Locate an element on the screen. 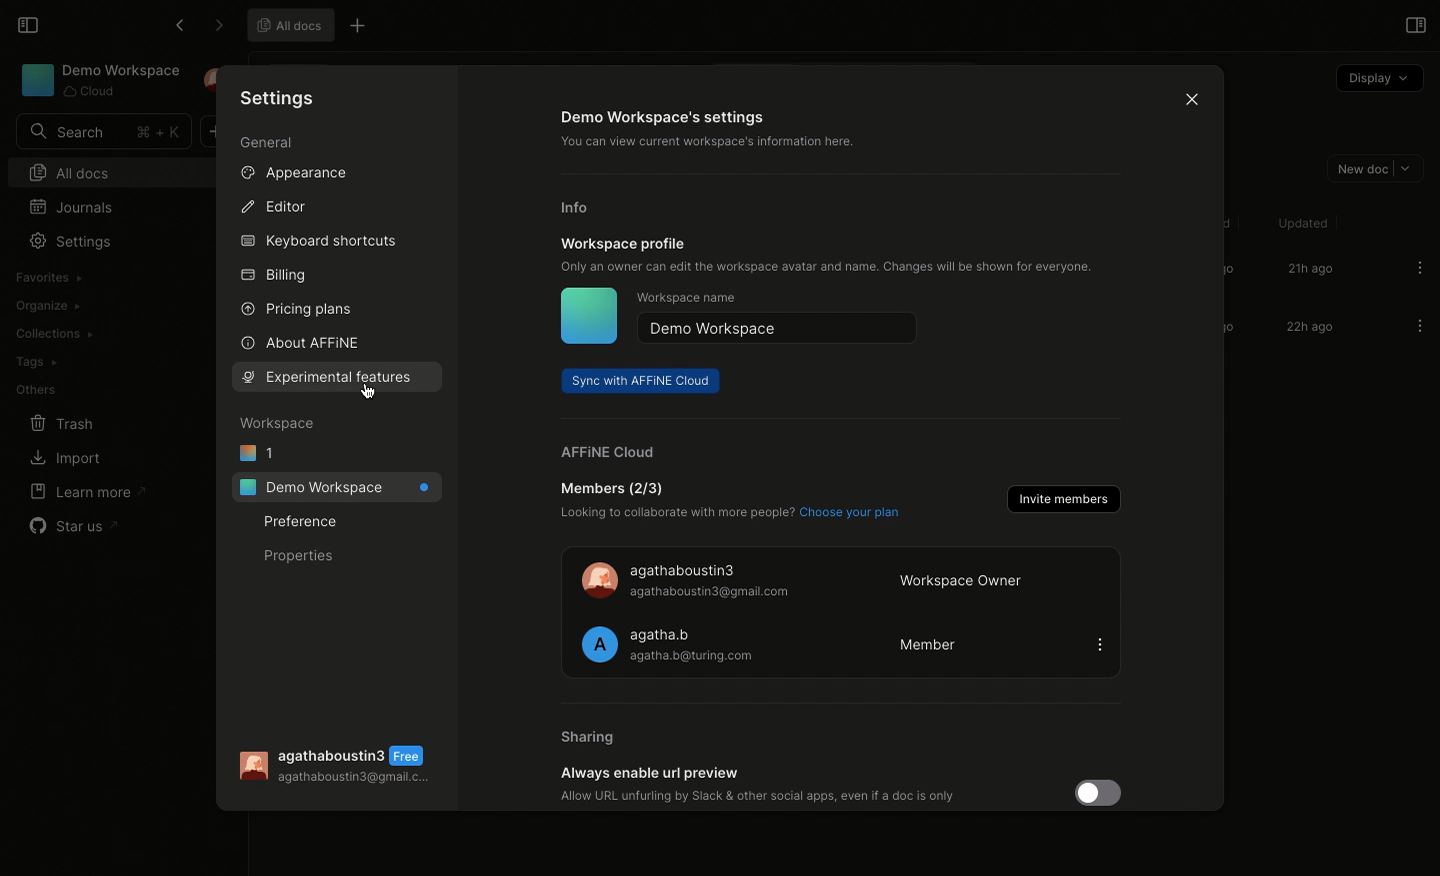 The height and width of the screenshot is (876, 1440). Cursor on Experimental features is located at coordinates (368, 392).